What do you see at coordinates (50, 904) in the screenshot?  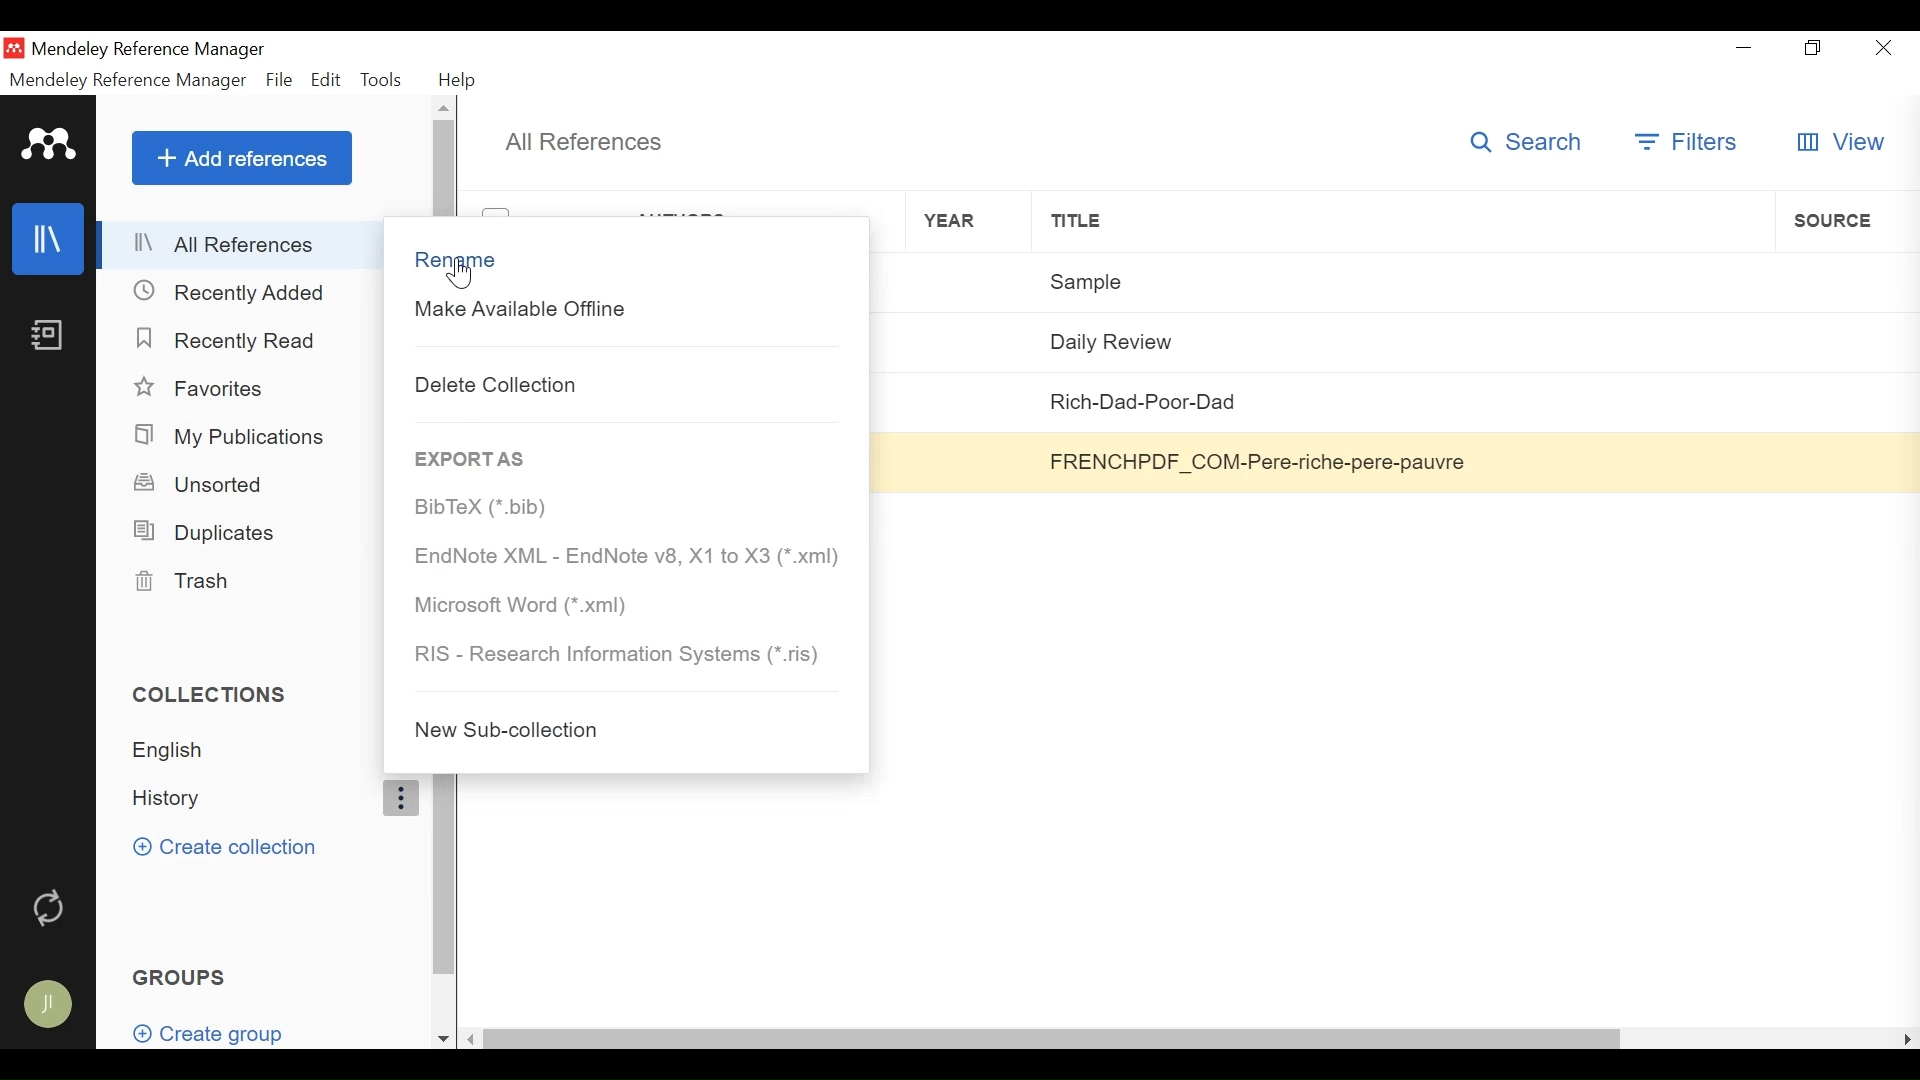 I see `Sync` at bounding box center [50, 904].